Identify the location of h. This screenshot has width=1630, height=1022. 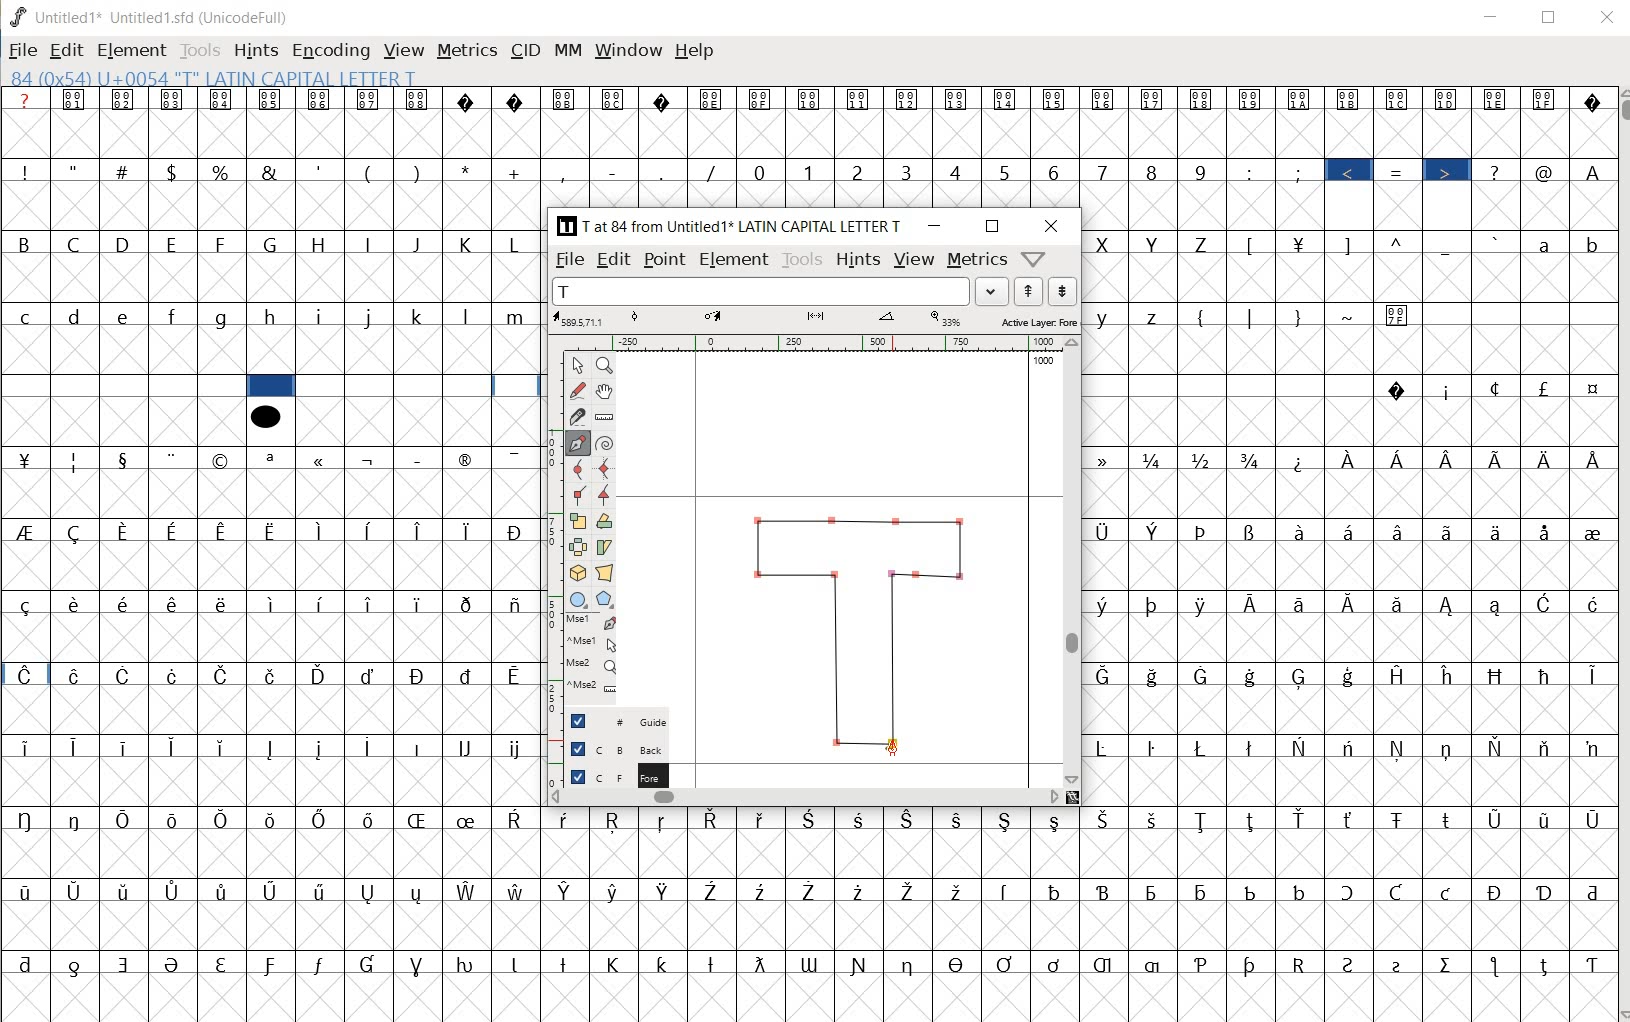
(274, 318).